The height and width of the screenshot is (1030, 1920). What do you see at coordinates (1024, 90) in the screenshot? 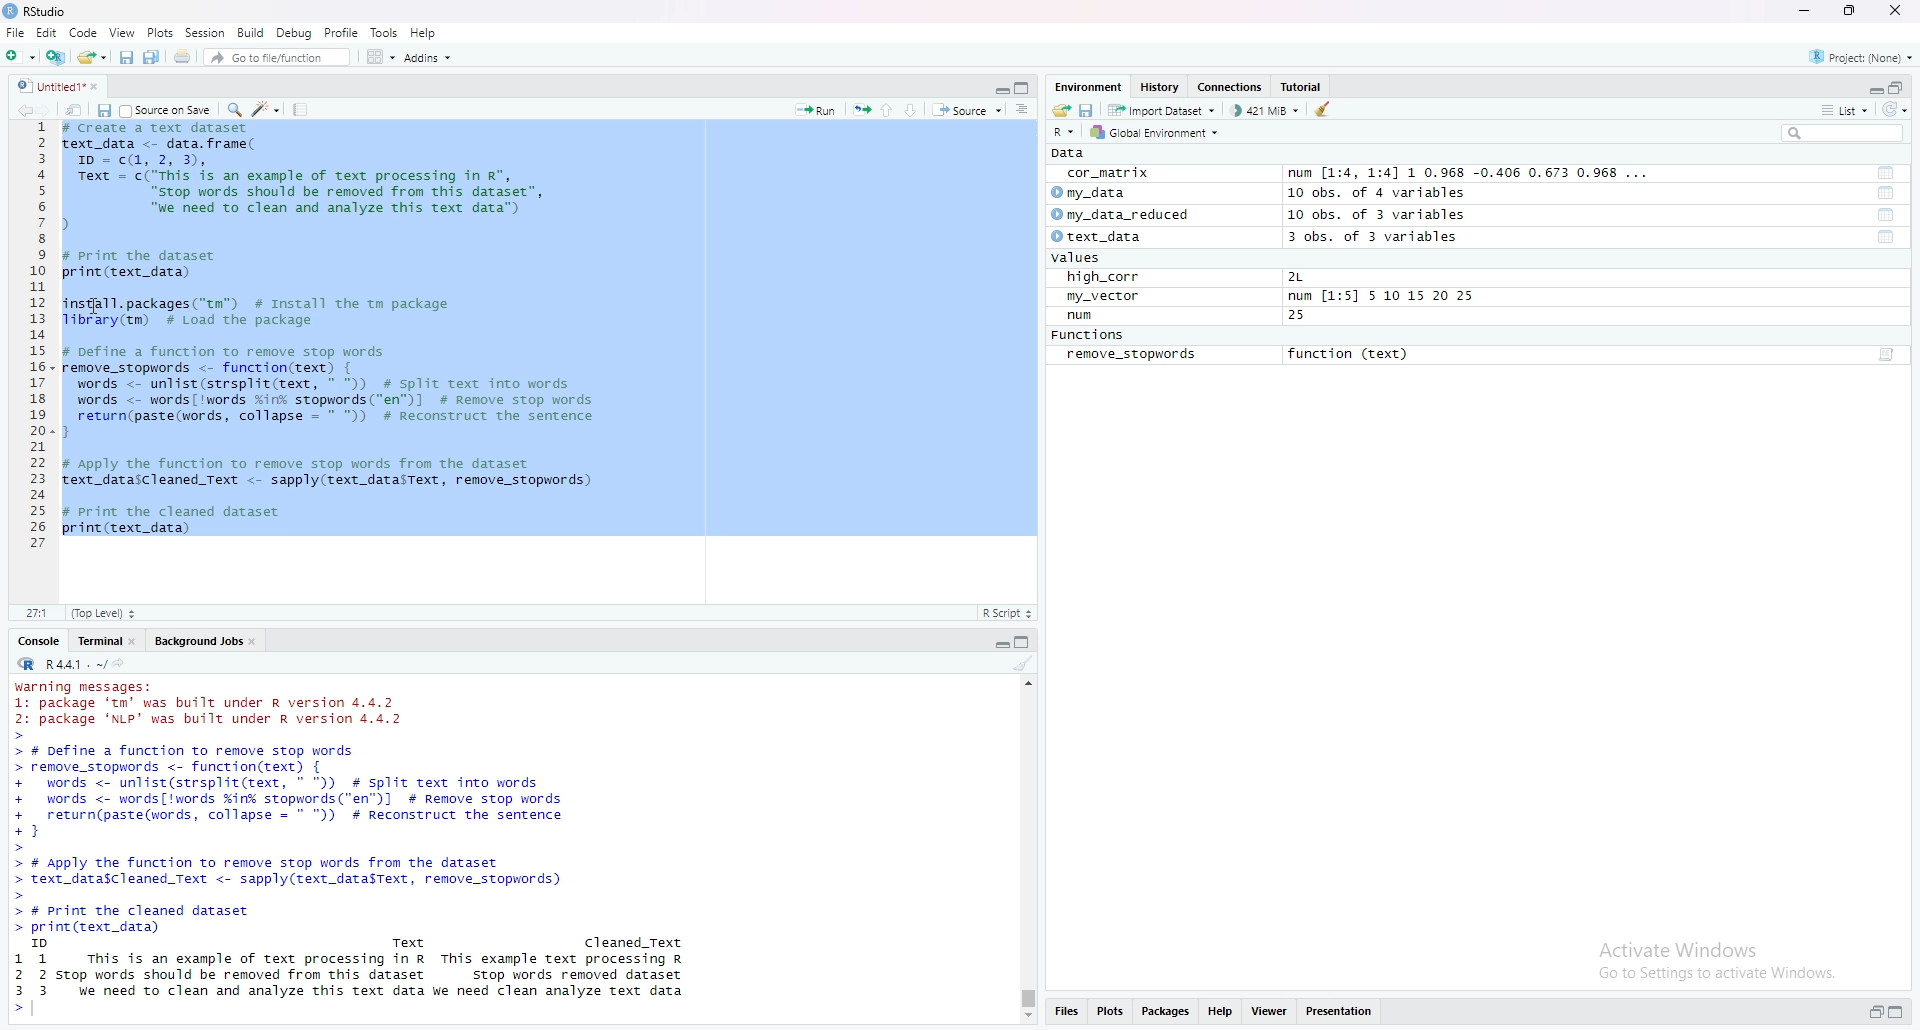
I see `collapse` at bounding box center [1024, 90].